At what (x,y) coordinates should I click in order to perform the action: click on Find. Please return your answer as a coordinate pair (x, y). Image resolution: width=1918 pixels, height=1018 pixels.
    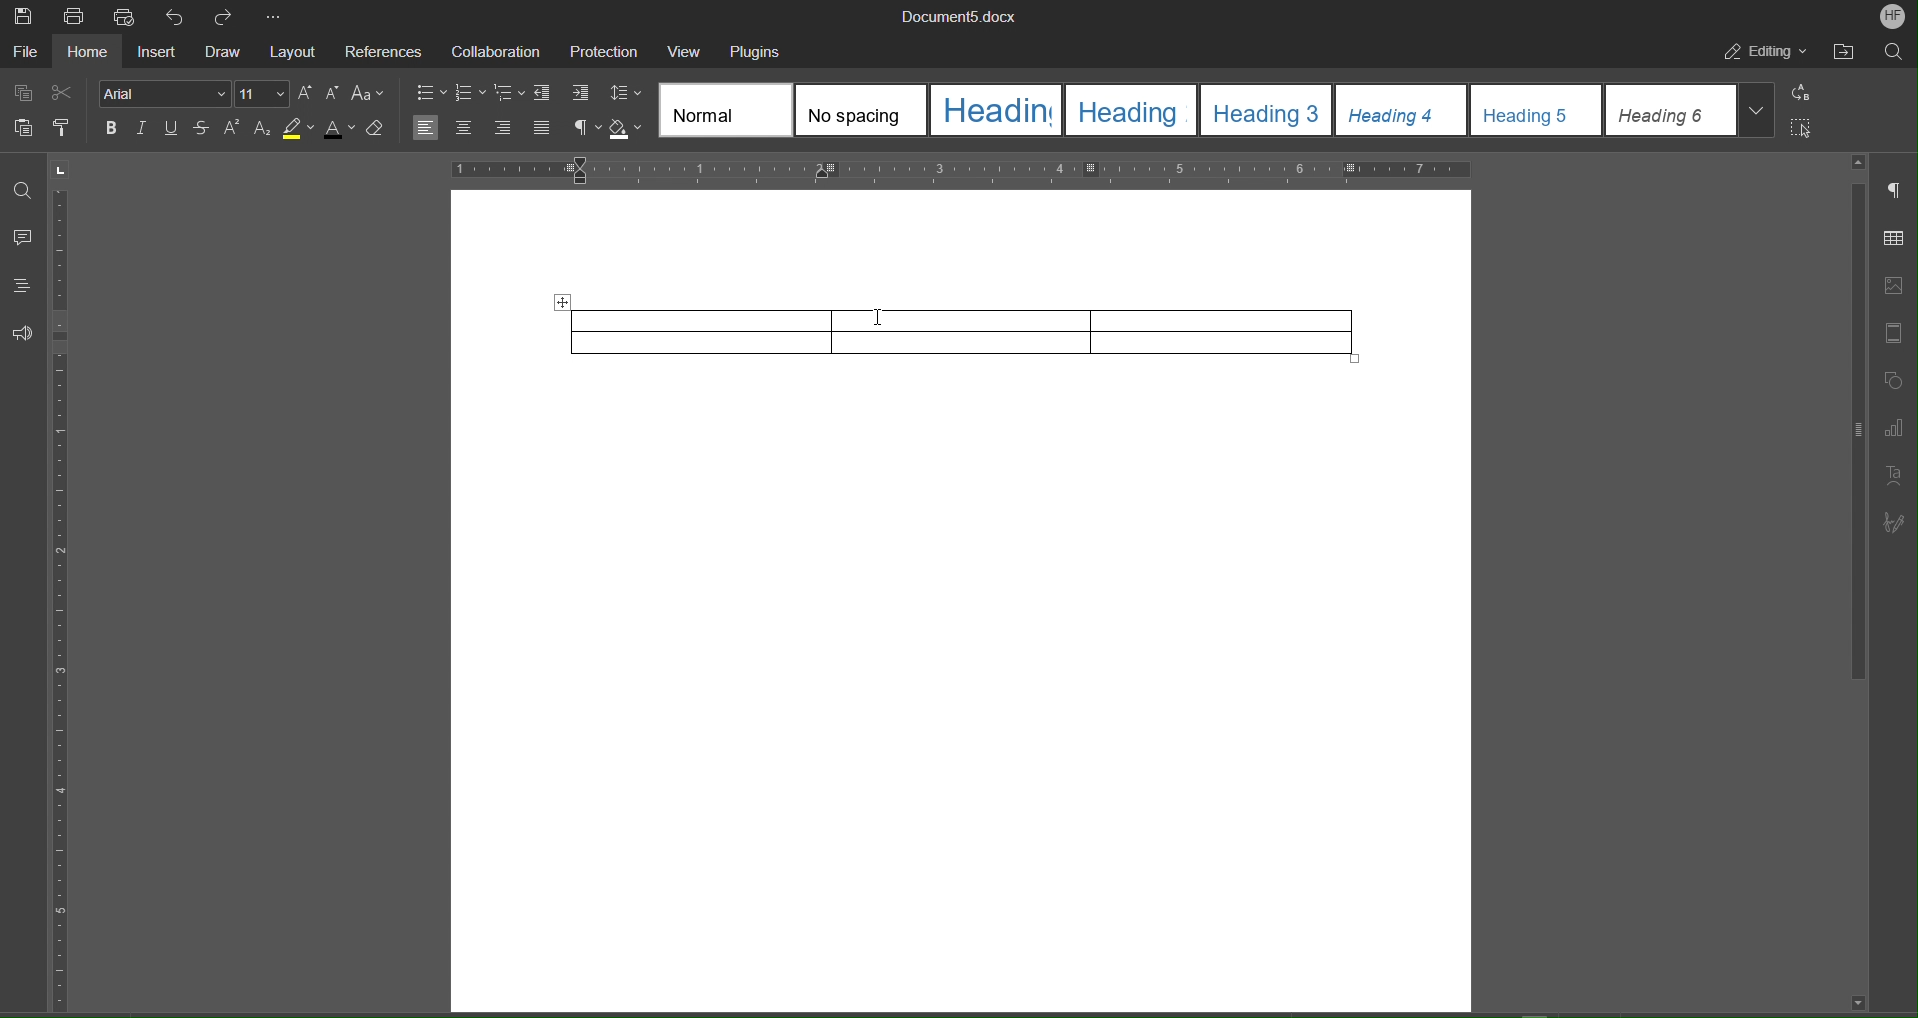
    Looking at the image, I should click on (23, 192).